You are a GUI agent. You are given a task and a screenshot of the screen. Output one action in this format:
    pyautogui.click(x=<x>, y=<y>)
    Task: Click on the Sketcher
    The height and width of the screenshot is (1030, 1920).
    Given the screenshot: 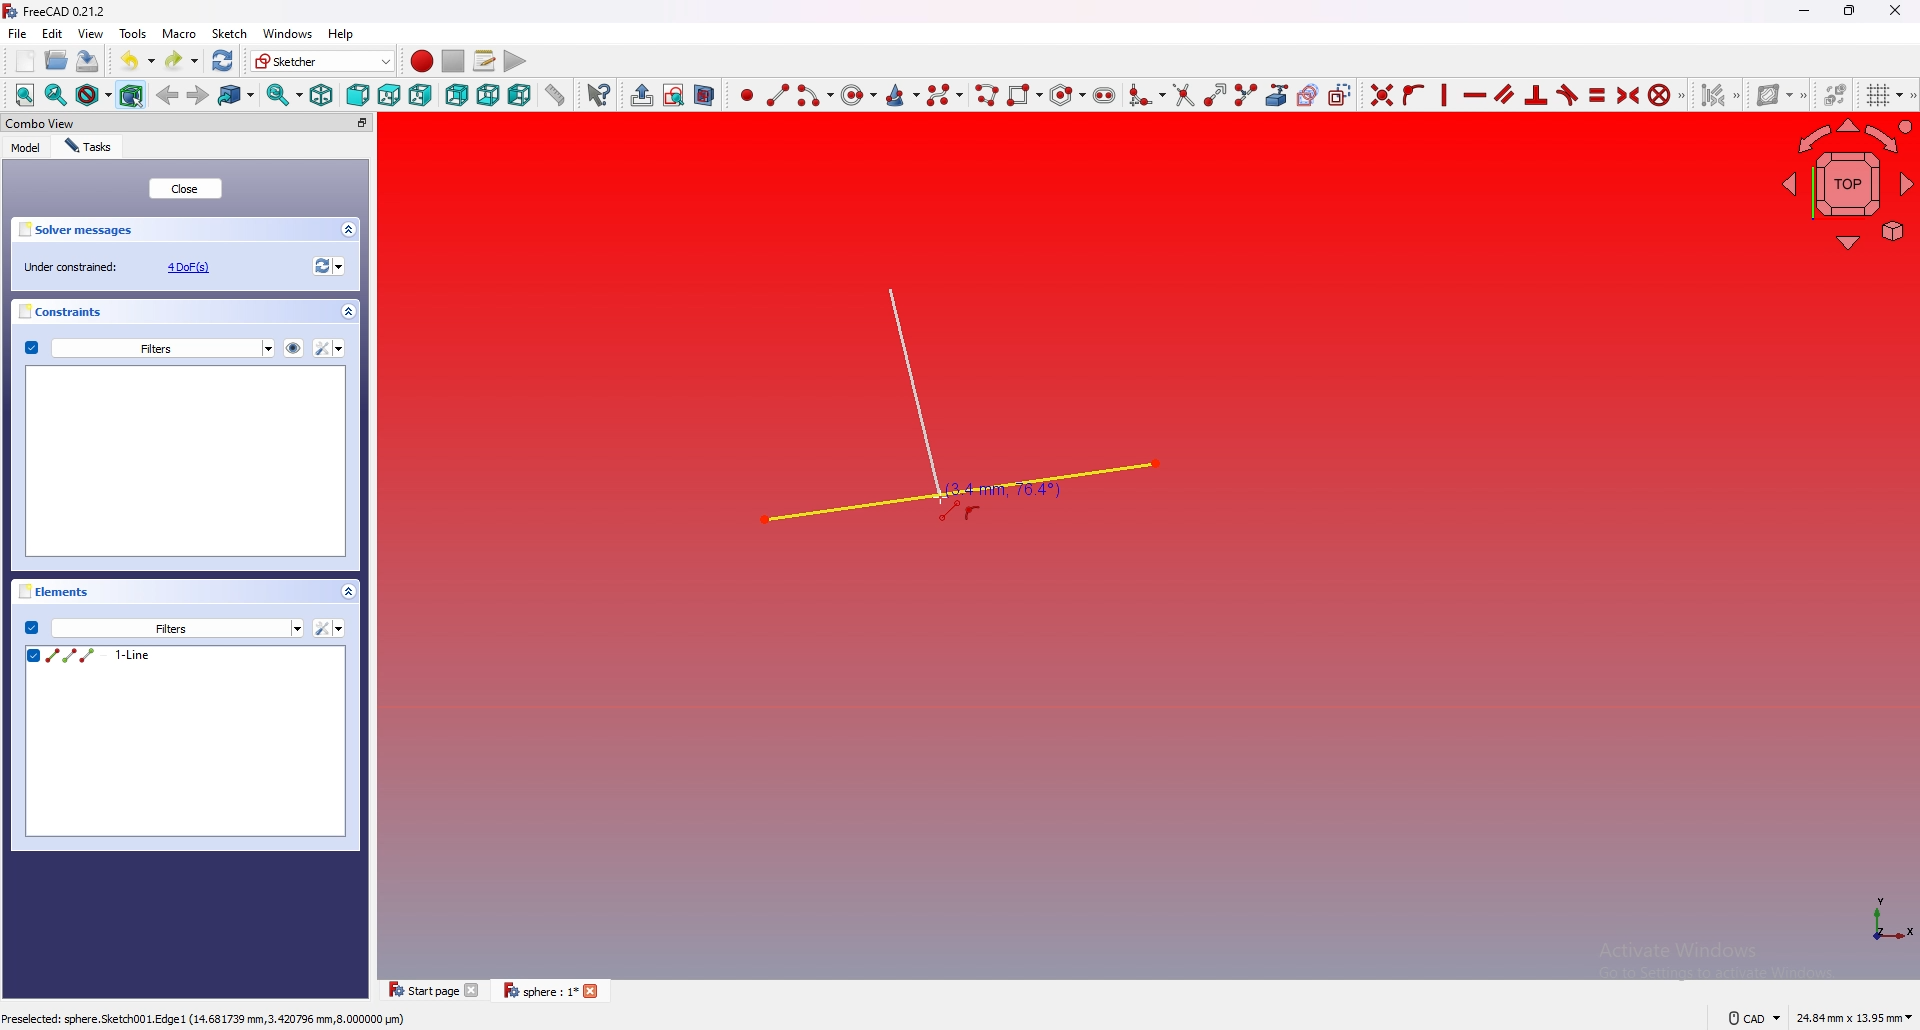 What is the action you would take?
    pyautogui.click(x=320, y=61)
    